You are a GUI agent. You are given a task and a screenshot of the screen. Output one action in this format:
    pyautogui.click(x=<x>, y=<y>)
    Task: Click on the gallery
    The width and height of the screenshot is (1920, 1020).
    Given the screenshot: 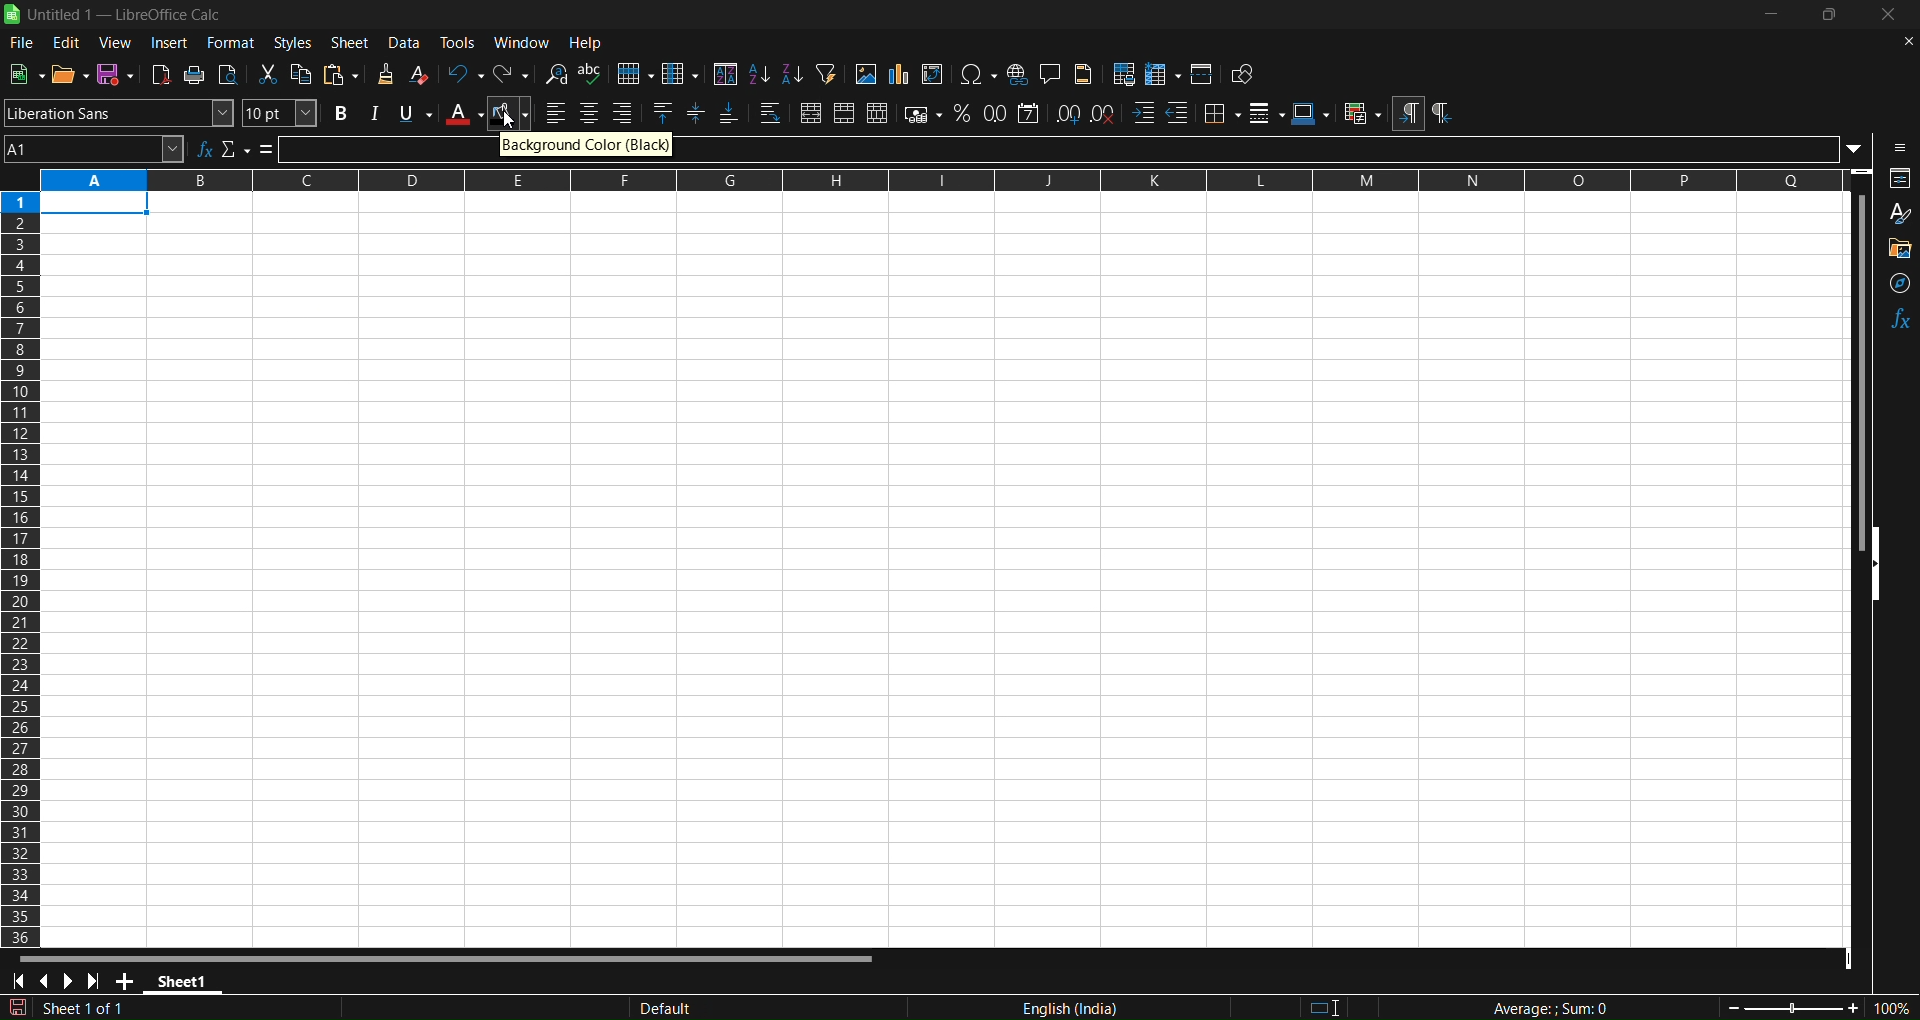 What is the action you would take?
    pyautogui.click(x=1896, y=243)
    